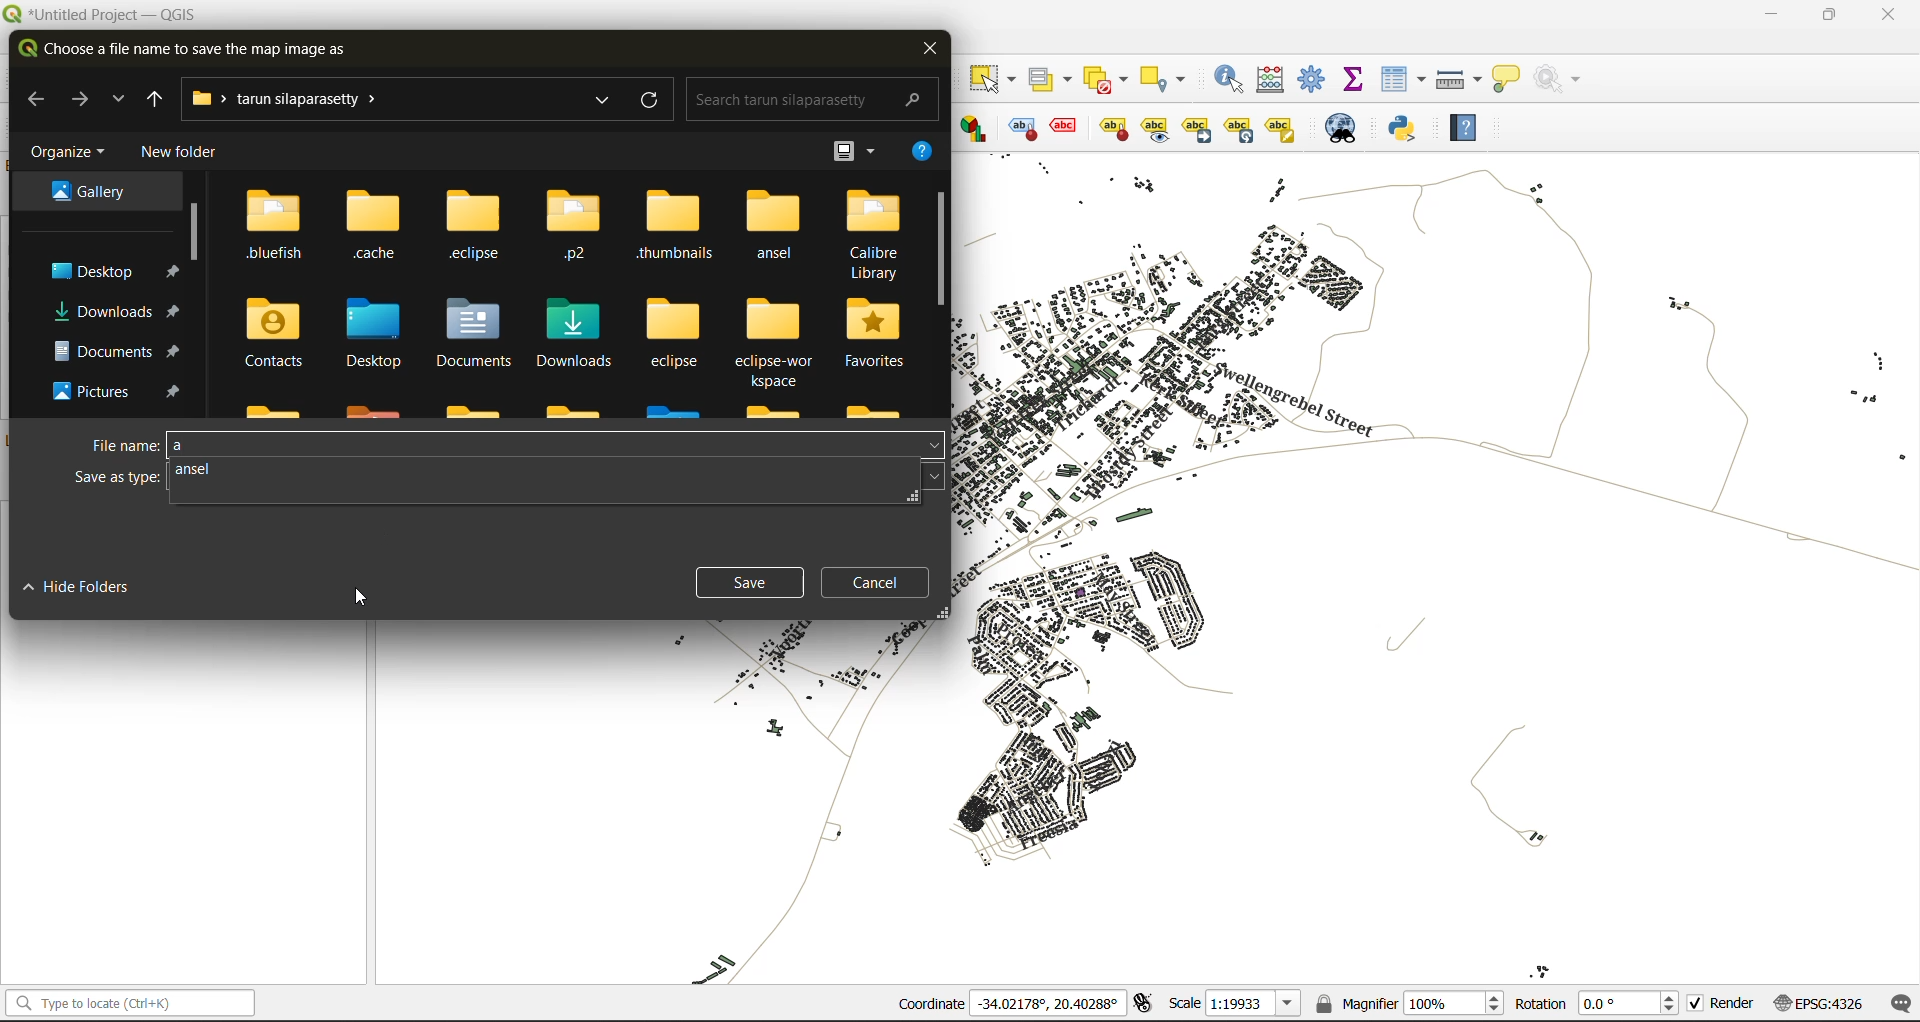 This screenshot has height=1022, width=1920. What do you see at coordinates (1354, 81) in the screenshot?
I see `statistical summary` at bounding box center [1354, 81].